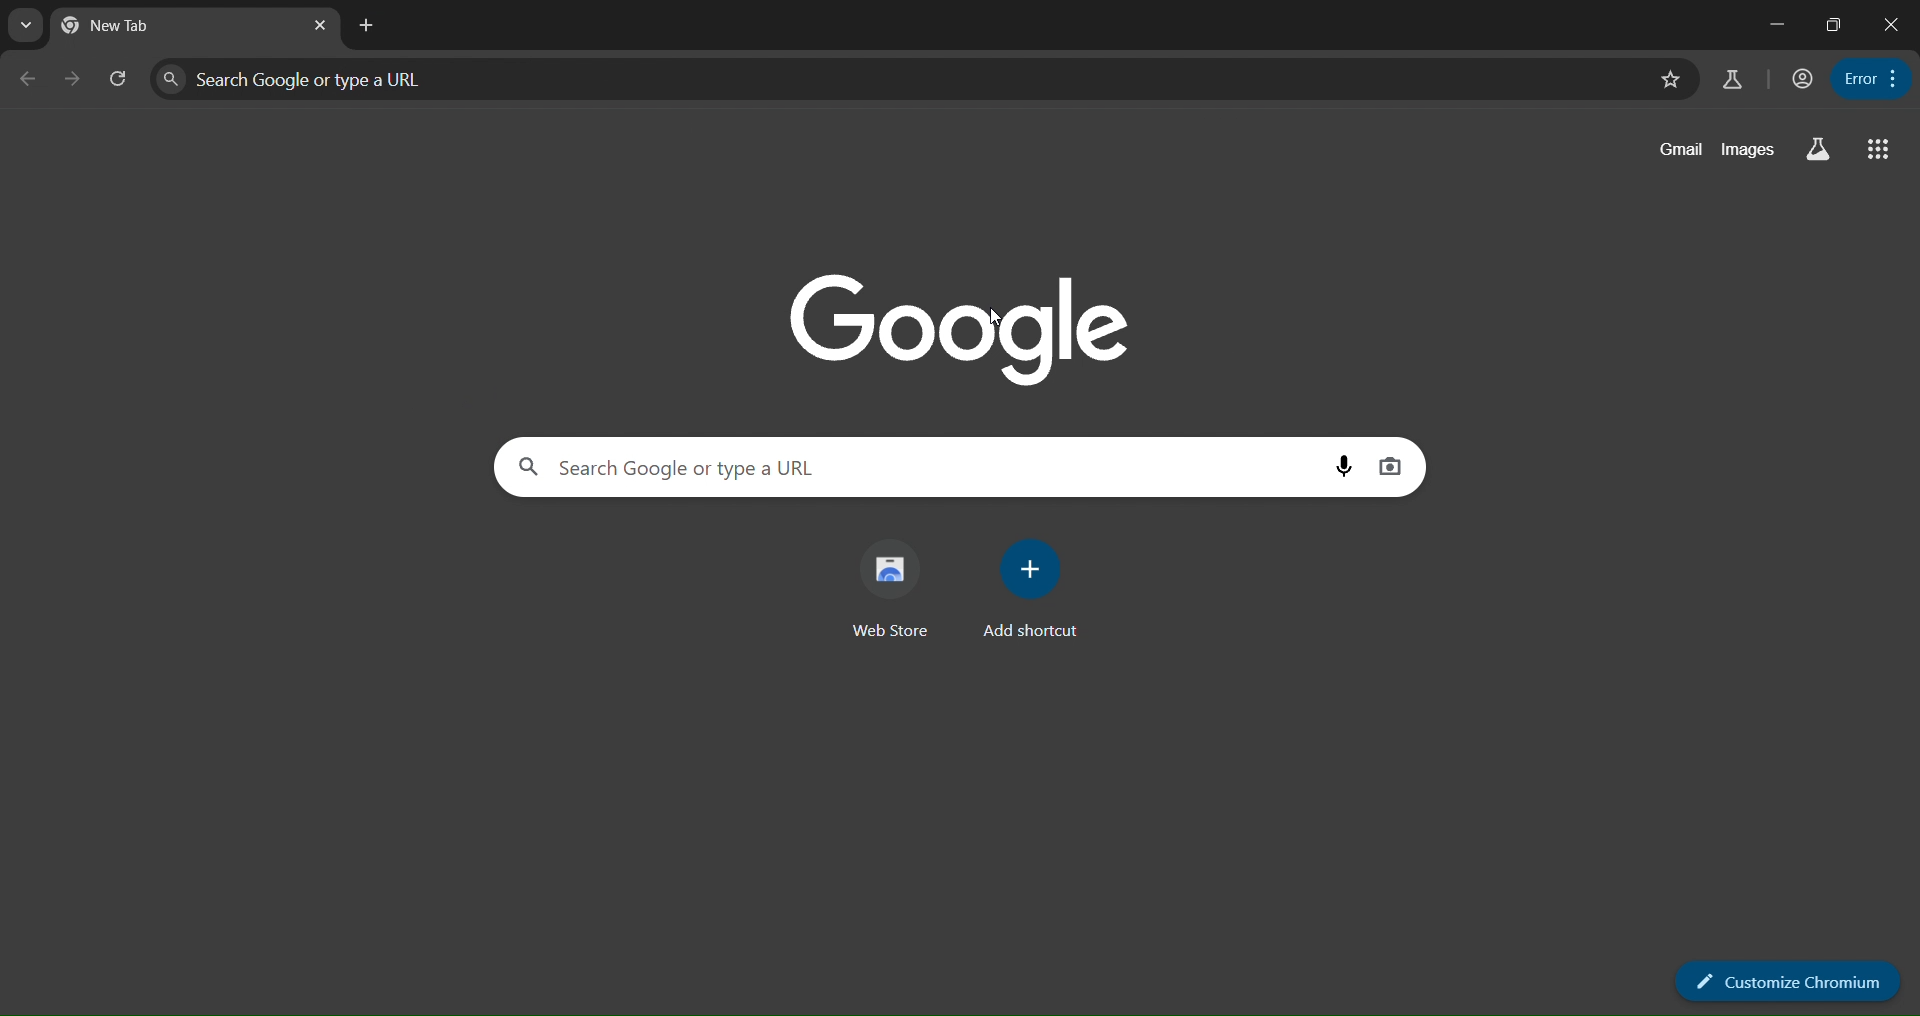 The height and width of the screenshot is (1016, 1920). Describe the element at coordinates (74, 77) in the screenshot. I see `go forward one page` at that location.